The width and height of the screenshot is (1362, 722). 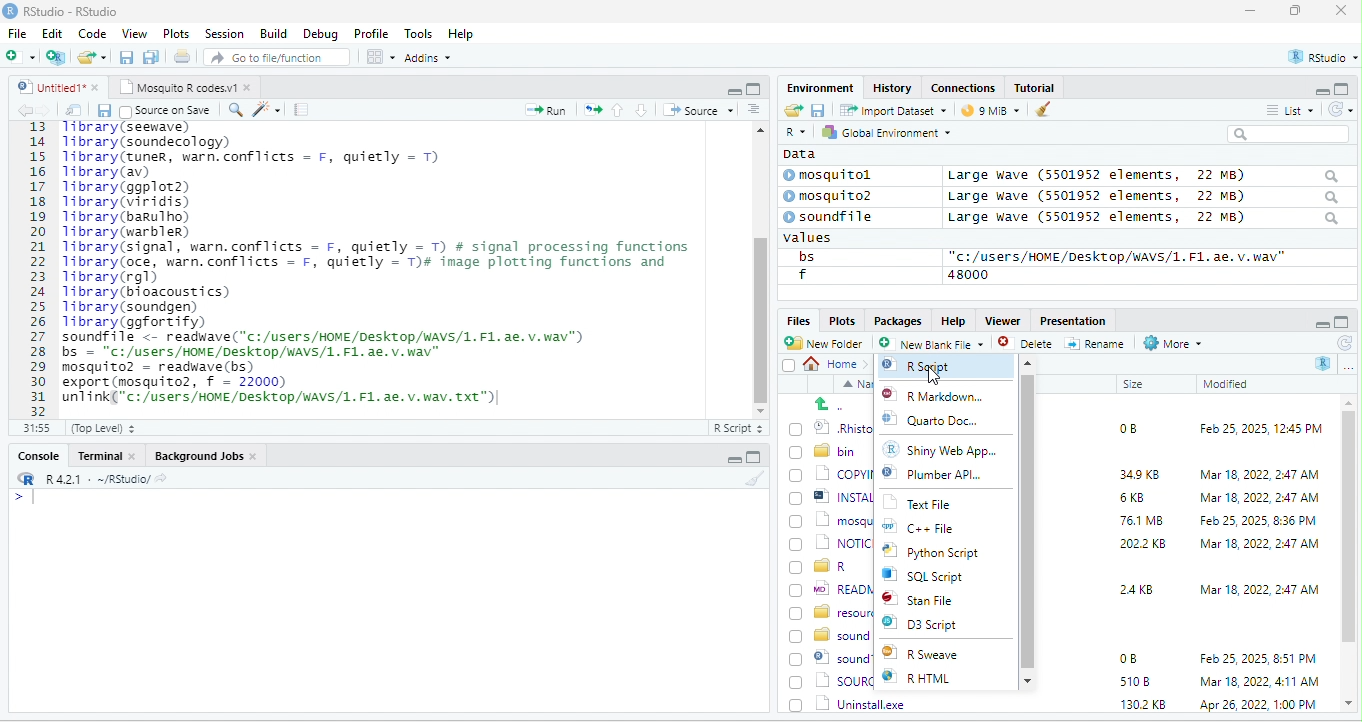 What do you see at coordinates (1258, 681) in the screenshot?
I see `Mar 18, 2022, 4:11 AM` at bounding box center [1258, 681].